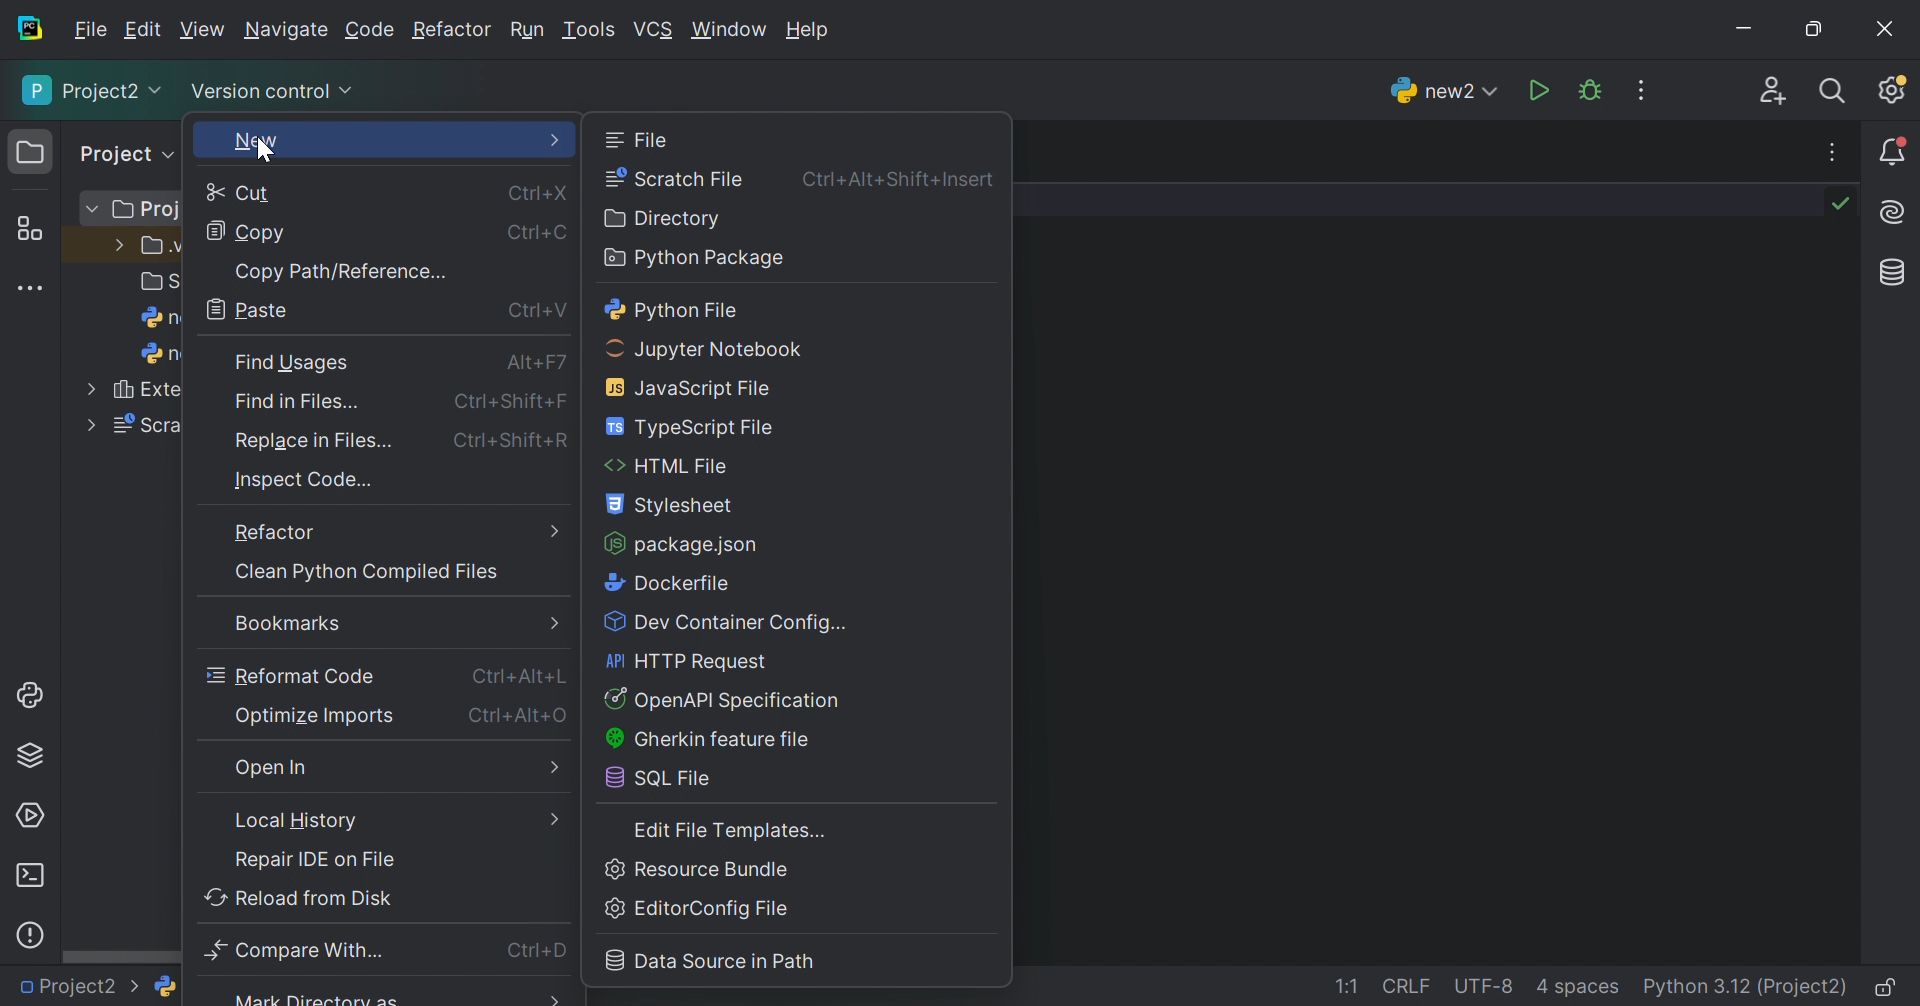  Describe the element at coordinates (286, 624) in the screenshot. I see `Bookmarks` at that location.